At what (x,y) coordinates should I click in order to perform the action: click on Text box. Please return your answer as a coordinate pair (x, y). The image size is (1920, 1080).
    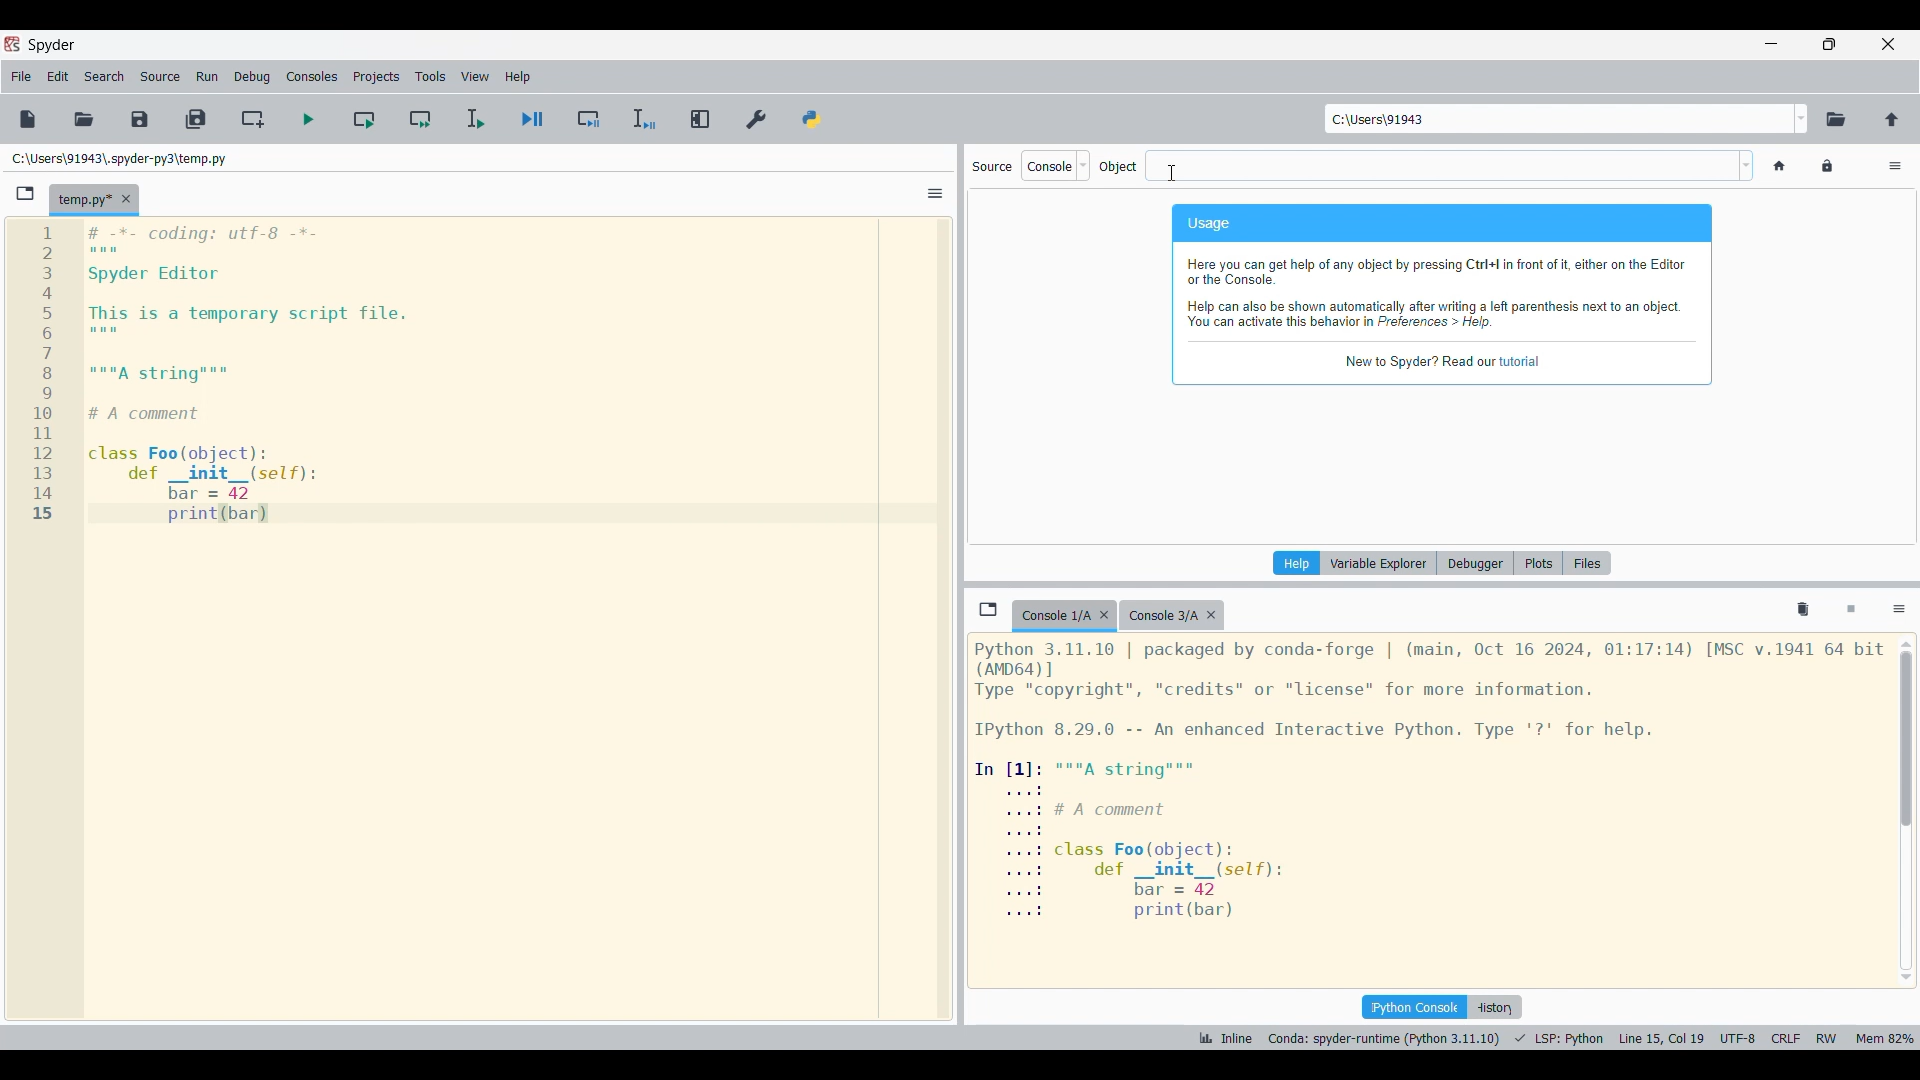
    Looking at the image, I should click on (1440, 166).